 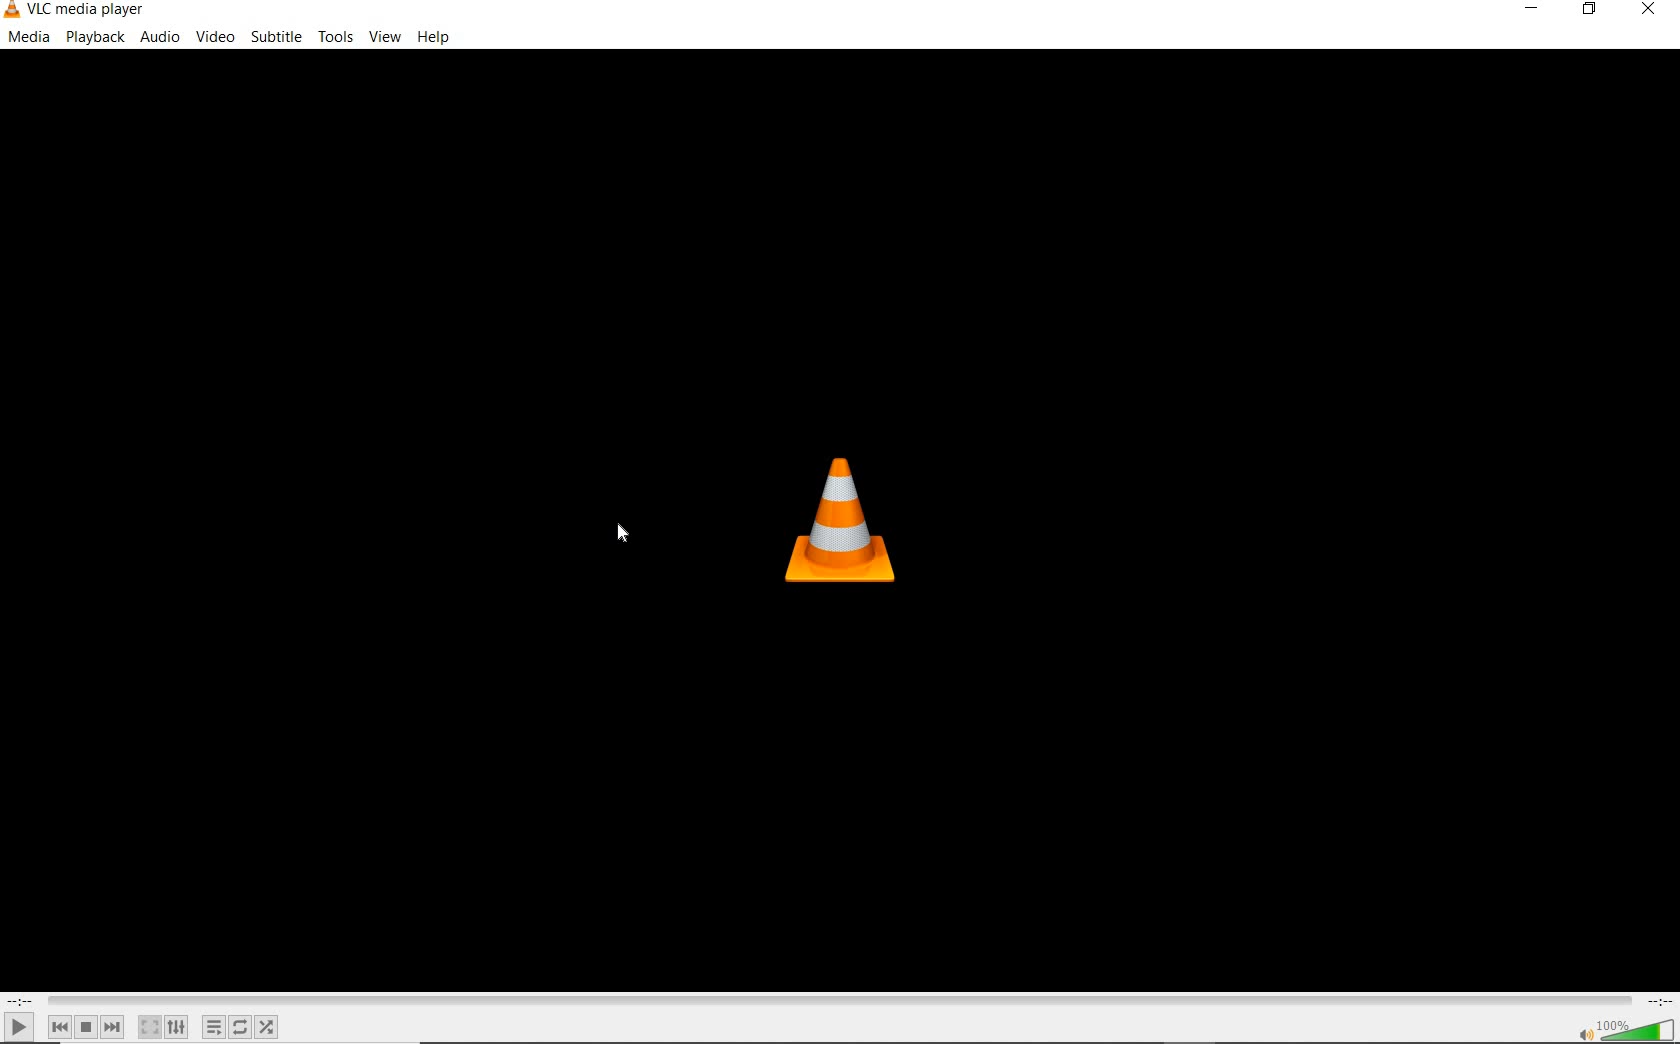 What do you see at coordinates (840, 521) in the screenshot?
I see `VLC logo` at bounding box center [840, 521].